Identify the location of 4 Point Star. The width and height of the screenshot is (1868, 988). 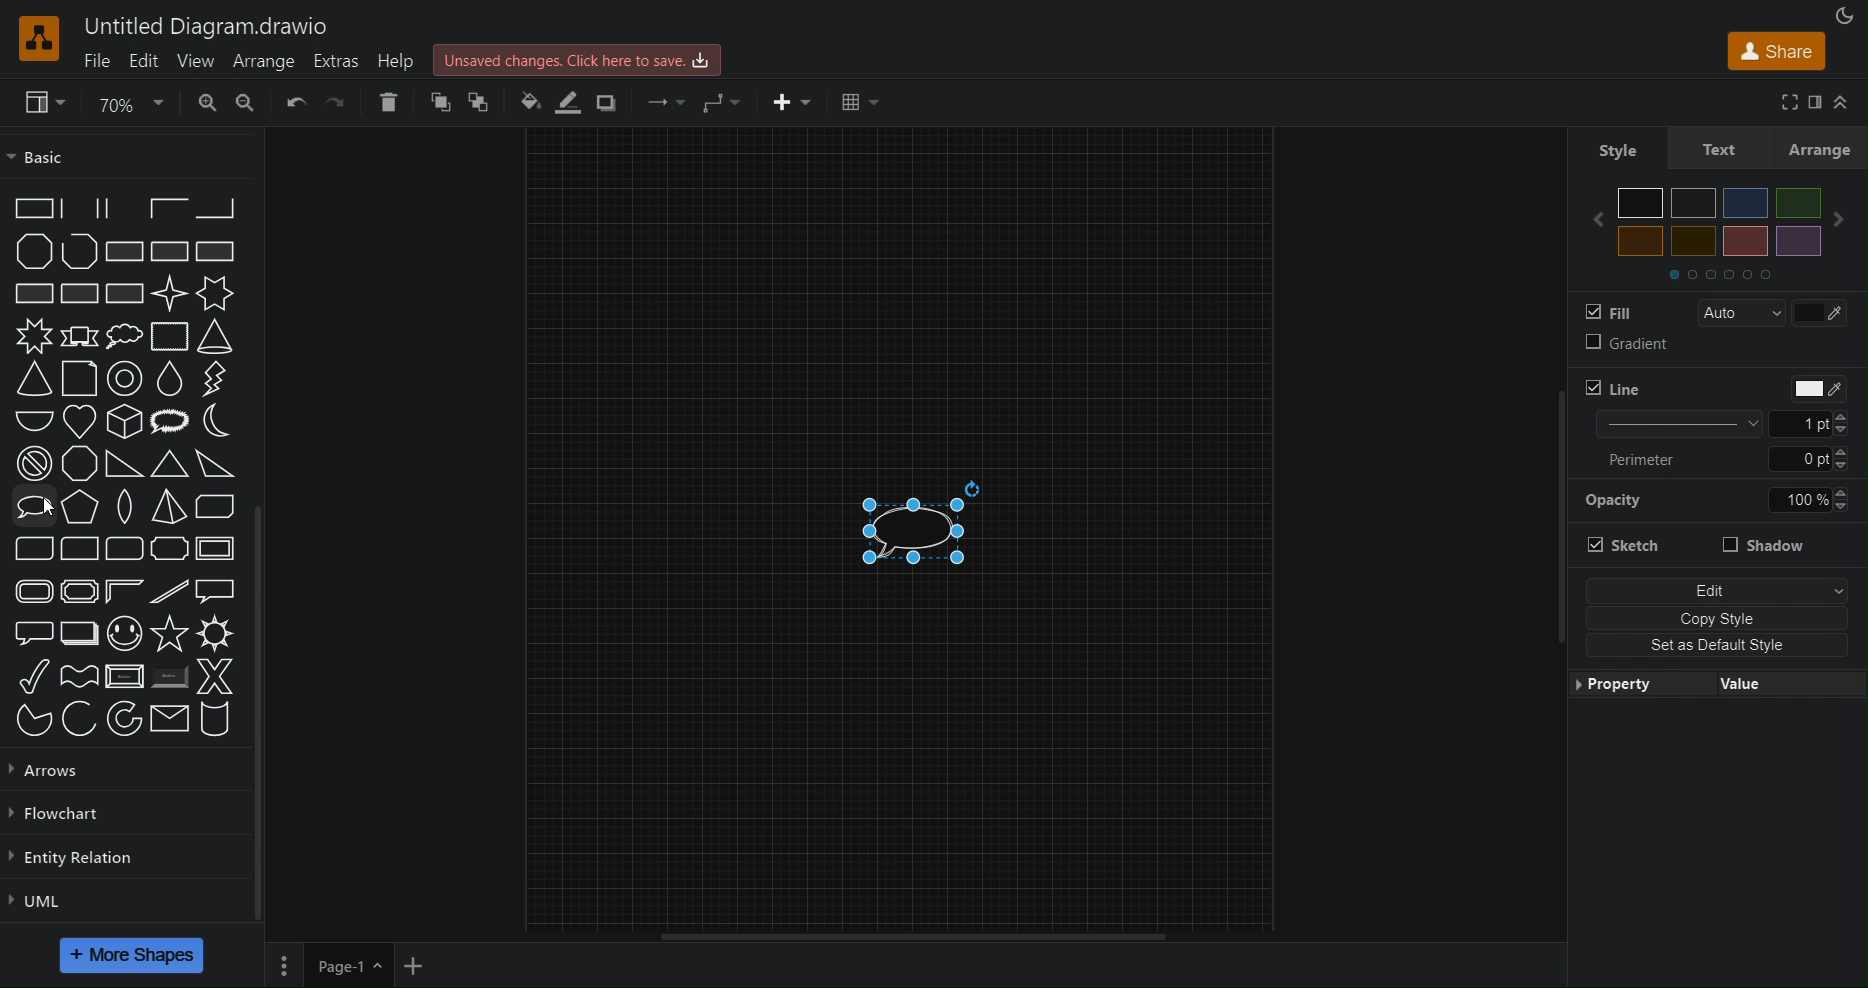
(170, 293).